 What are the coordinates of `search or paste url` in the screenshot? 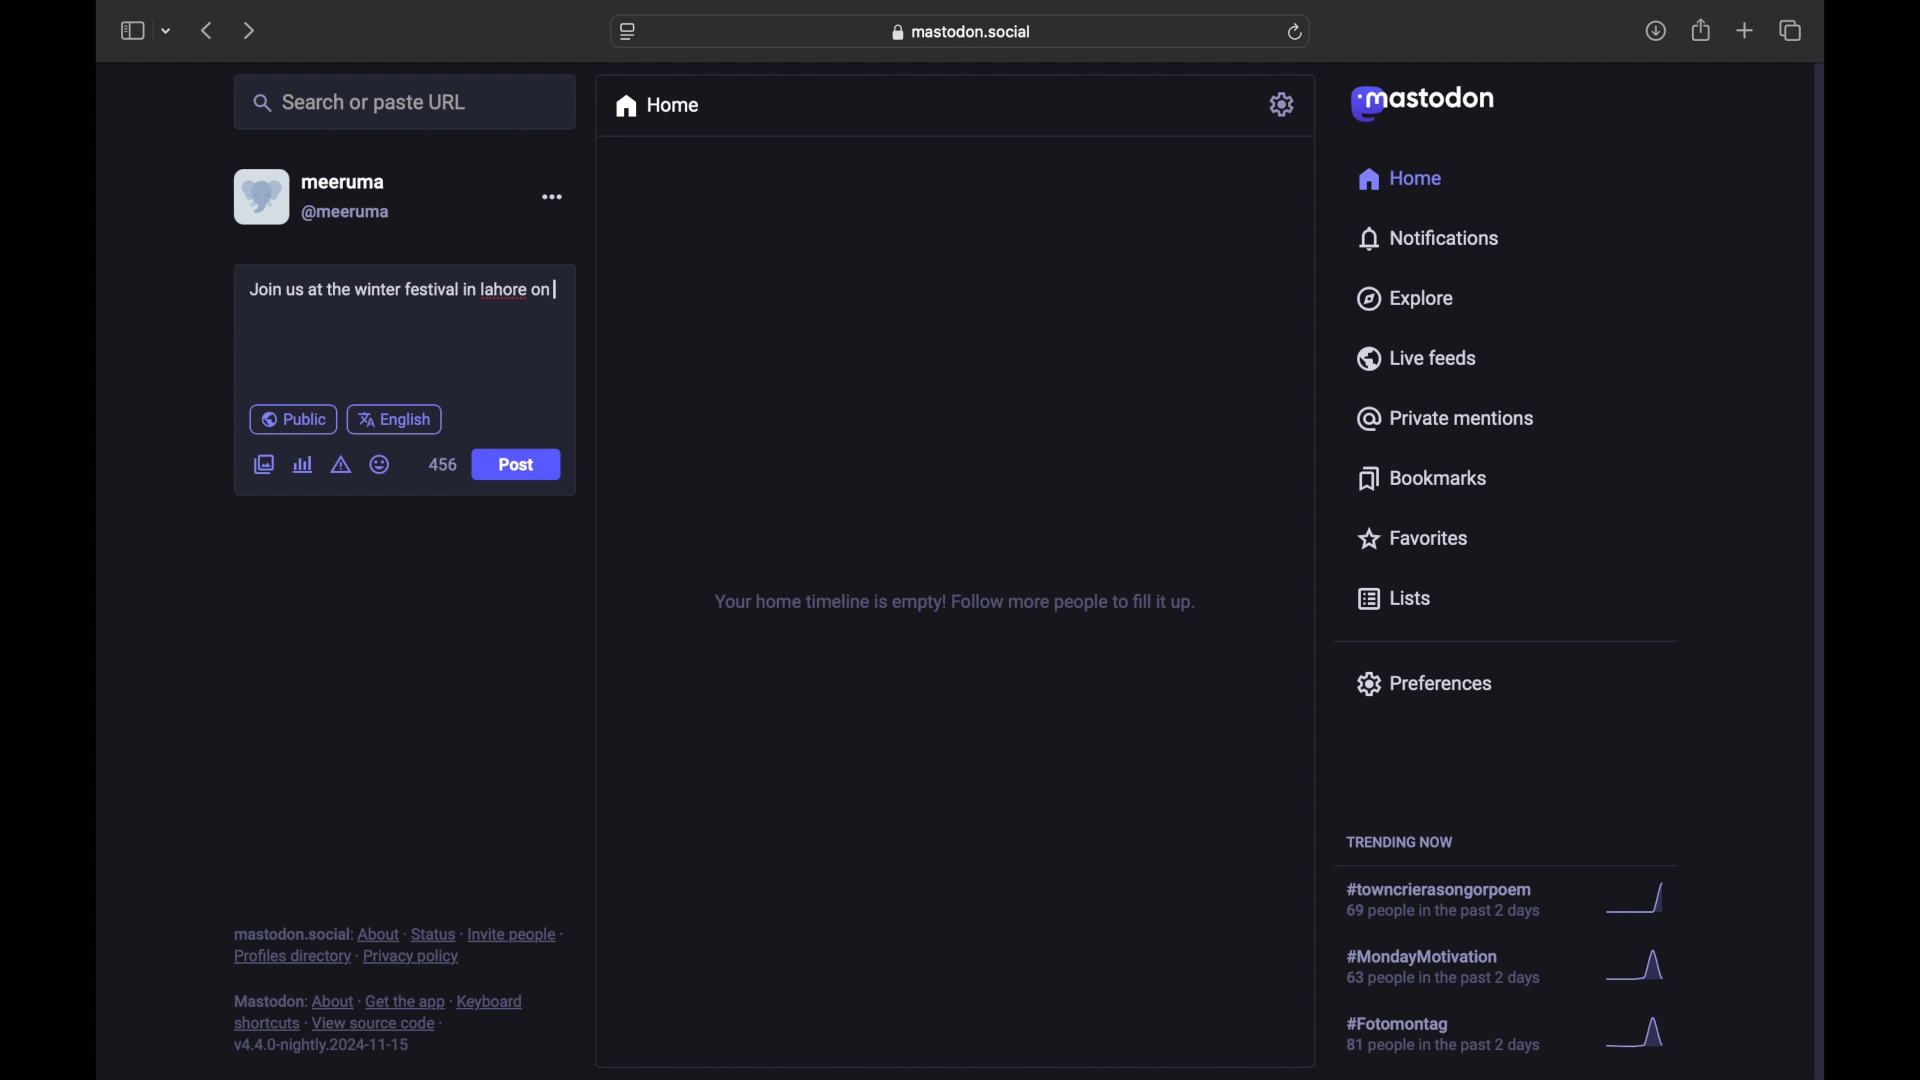 It's located at (359, 103).